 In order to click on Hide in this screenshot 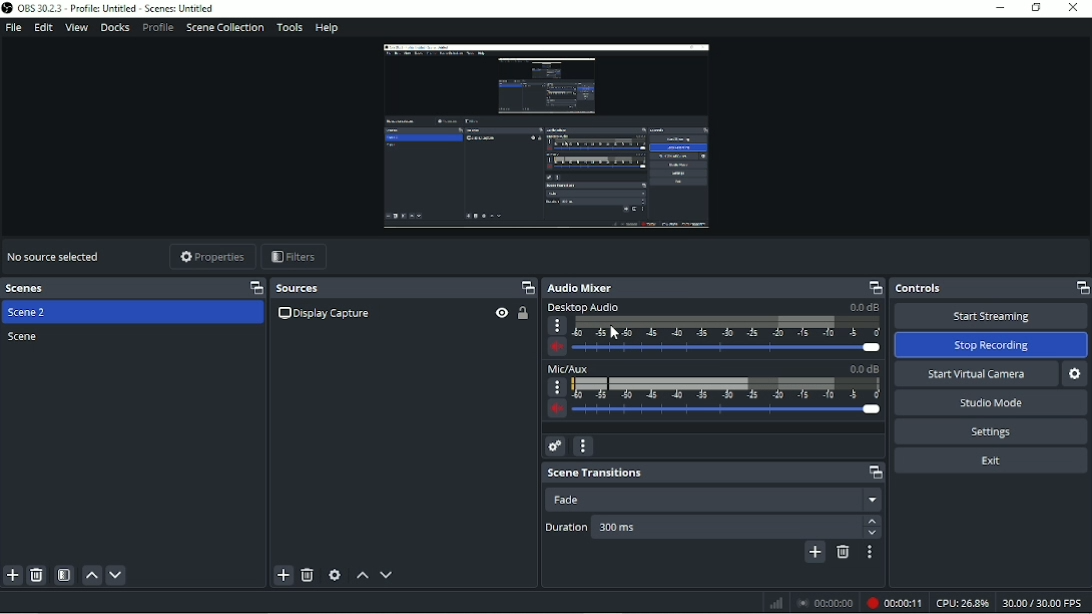, I will do `click(501, 313)`.